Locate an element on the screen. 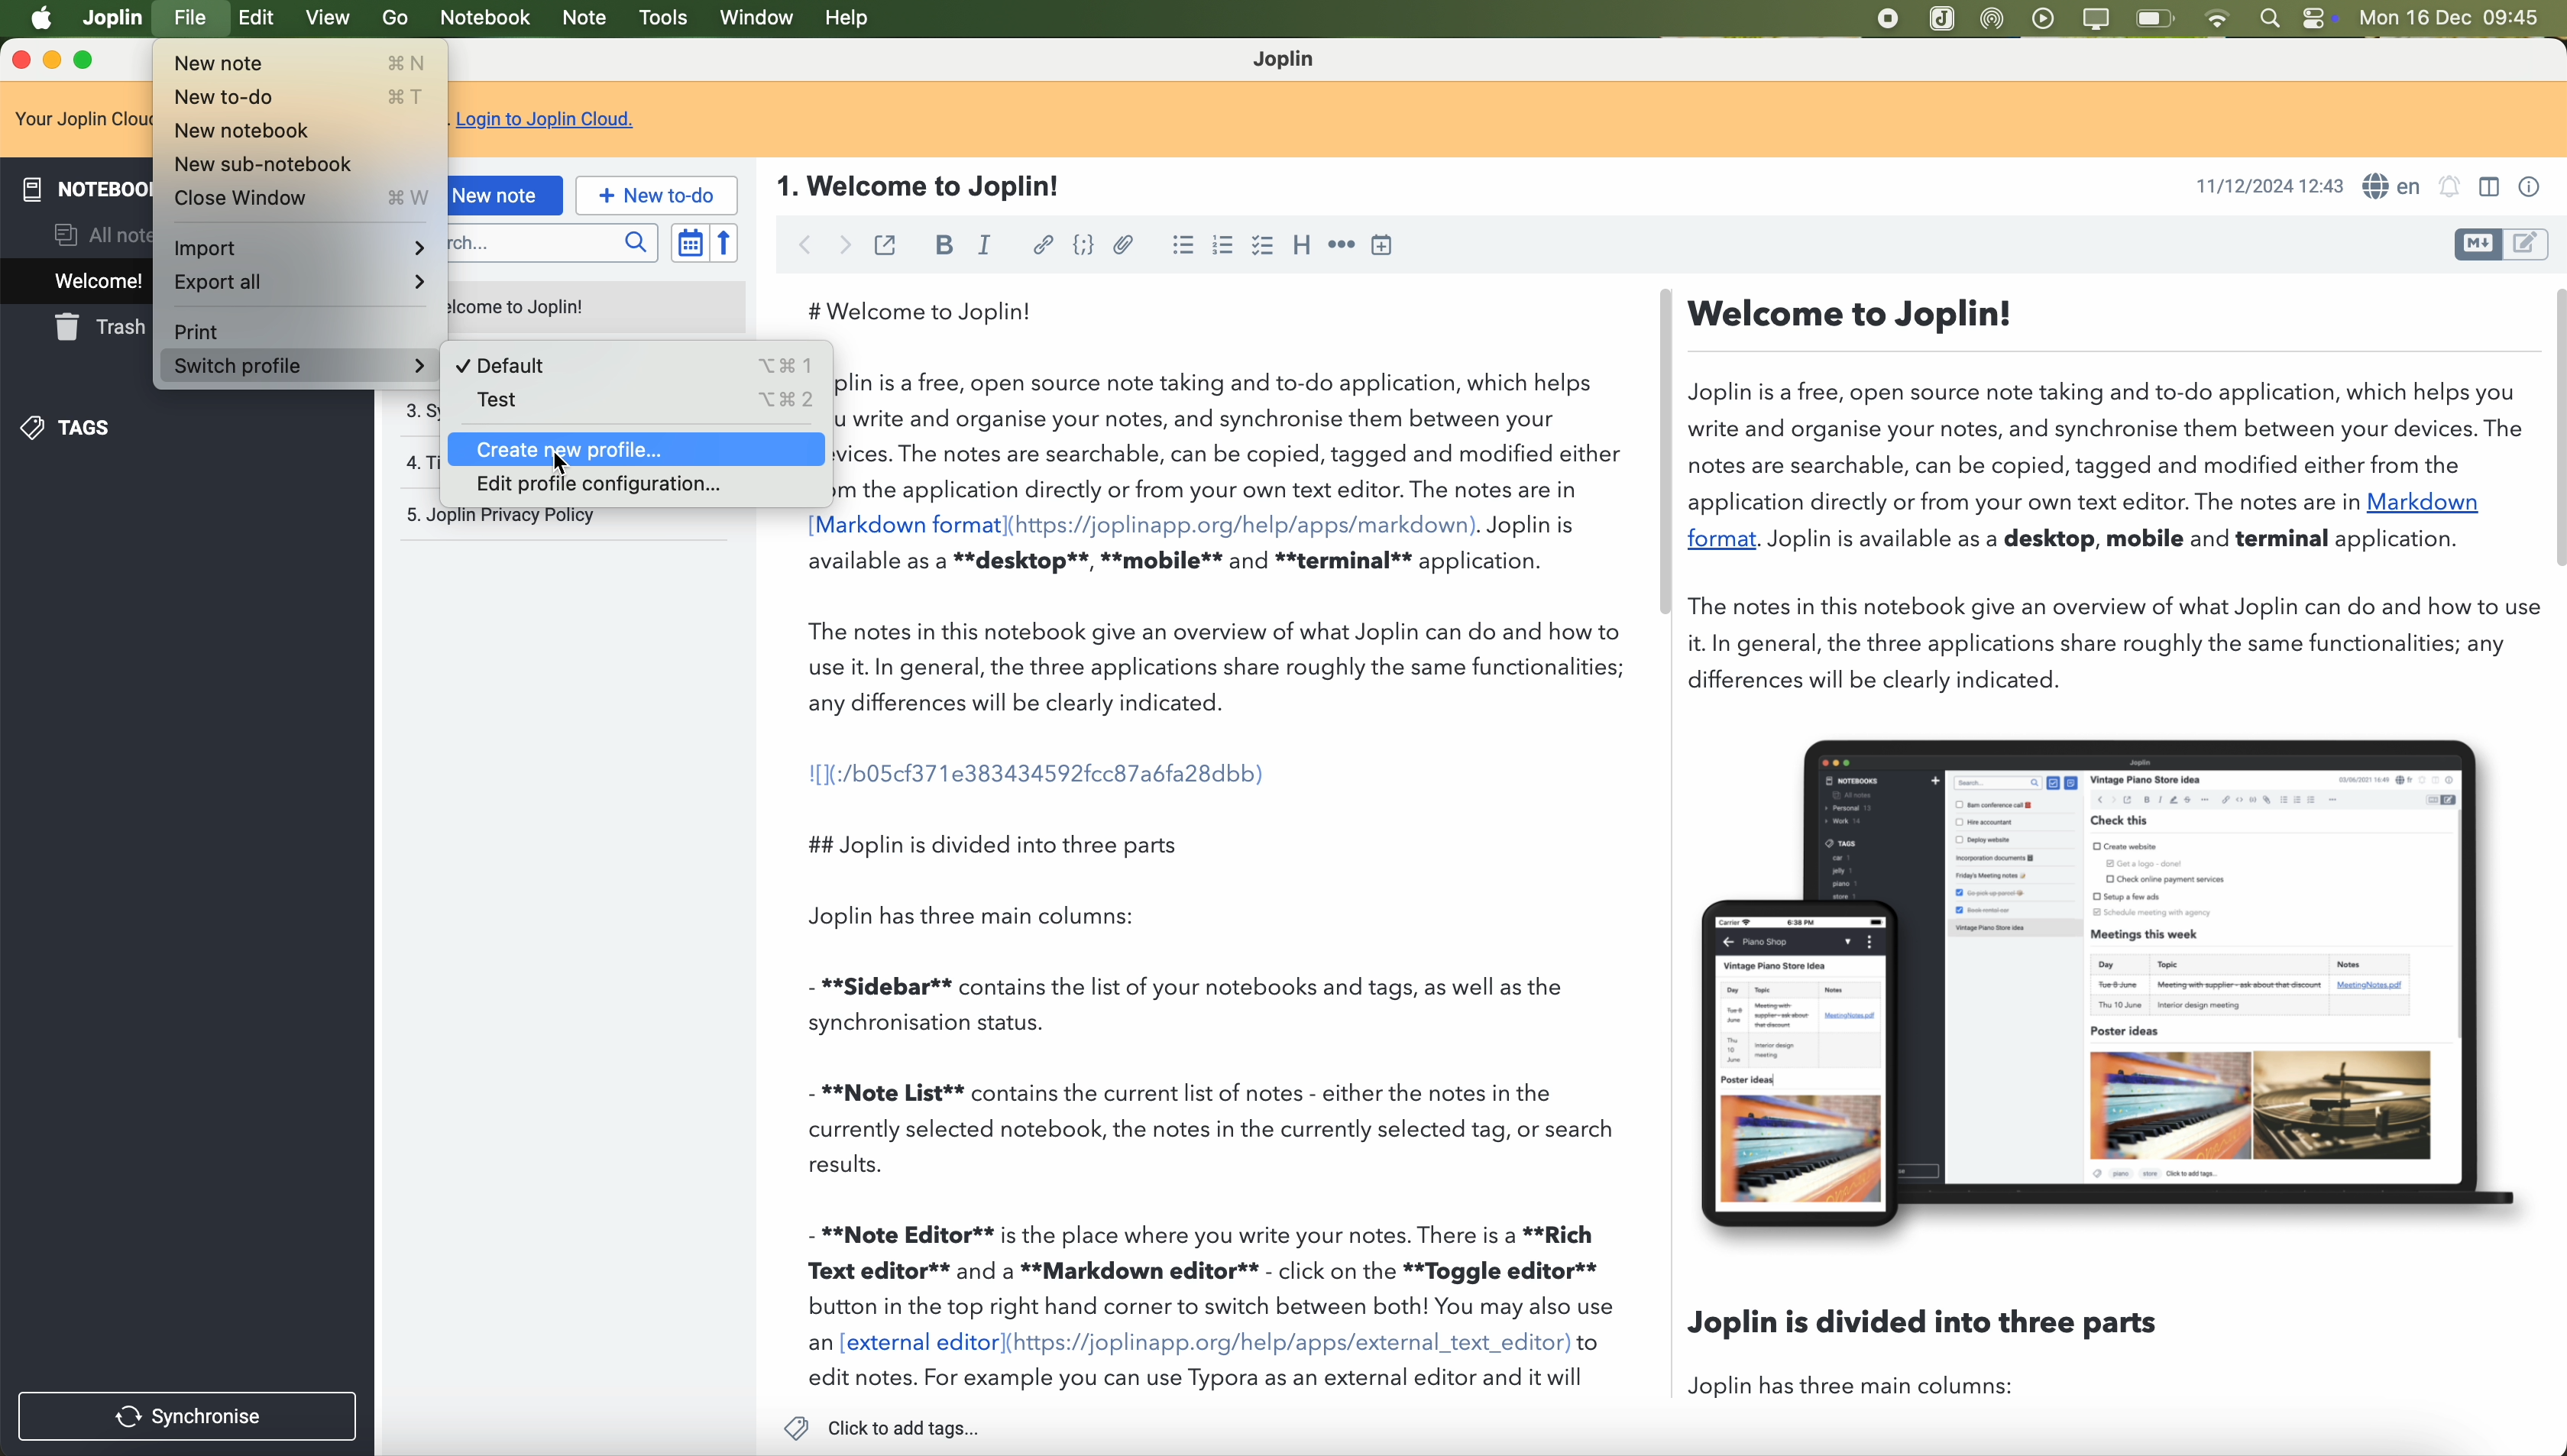 The width and height of the screenshot is (2567, 1456). [Markdown format] is located at coordinates (905, 525).